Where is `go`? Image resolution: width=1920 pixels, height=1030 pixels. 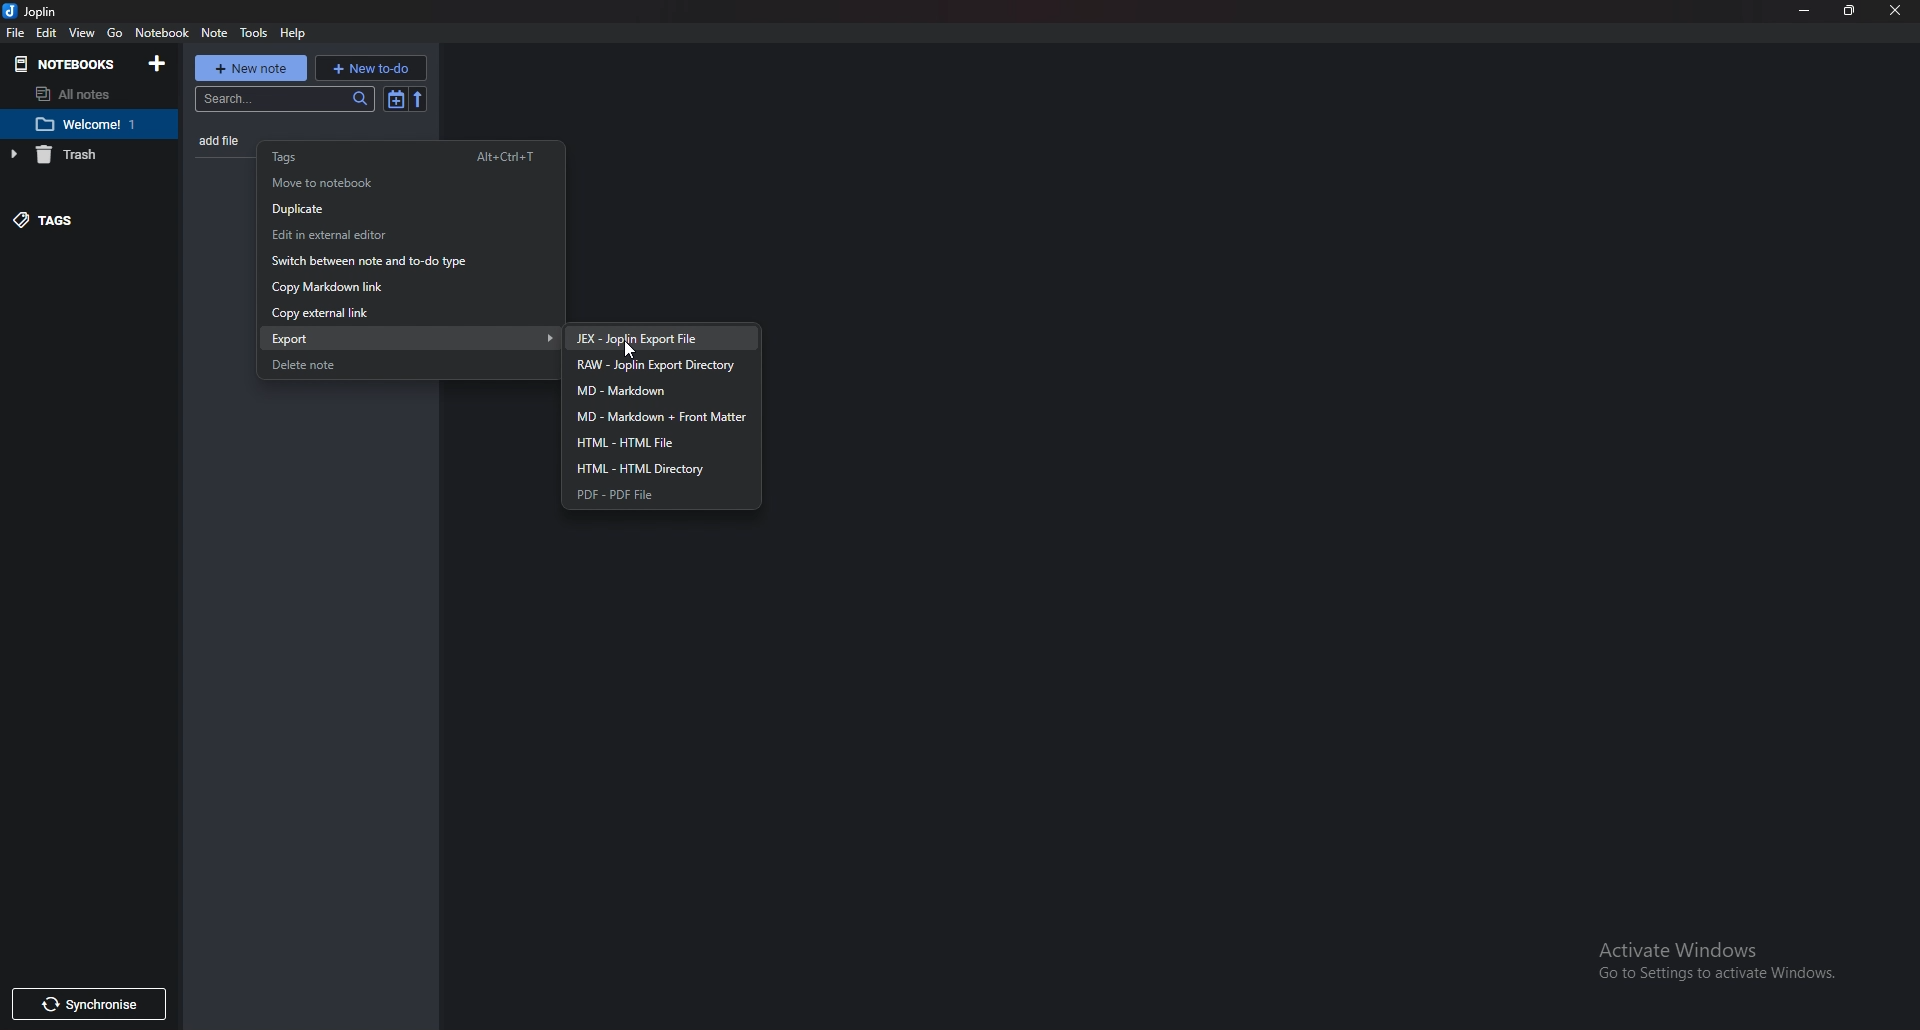
go is located at coordinates (114, 31).